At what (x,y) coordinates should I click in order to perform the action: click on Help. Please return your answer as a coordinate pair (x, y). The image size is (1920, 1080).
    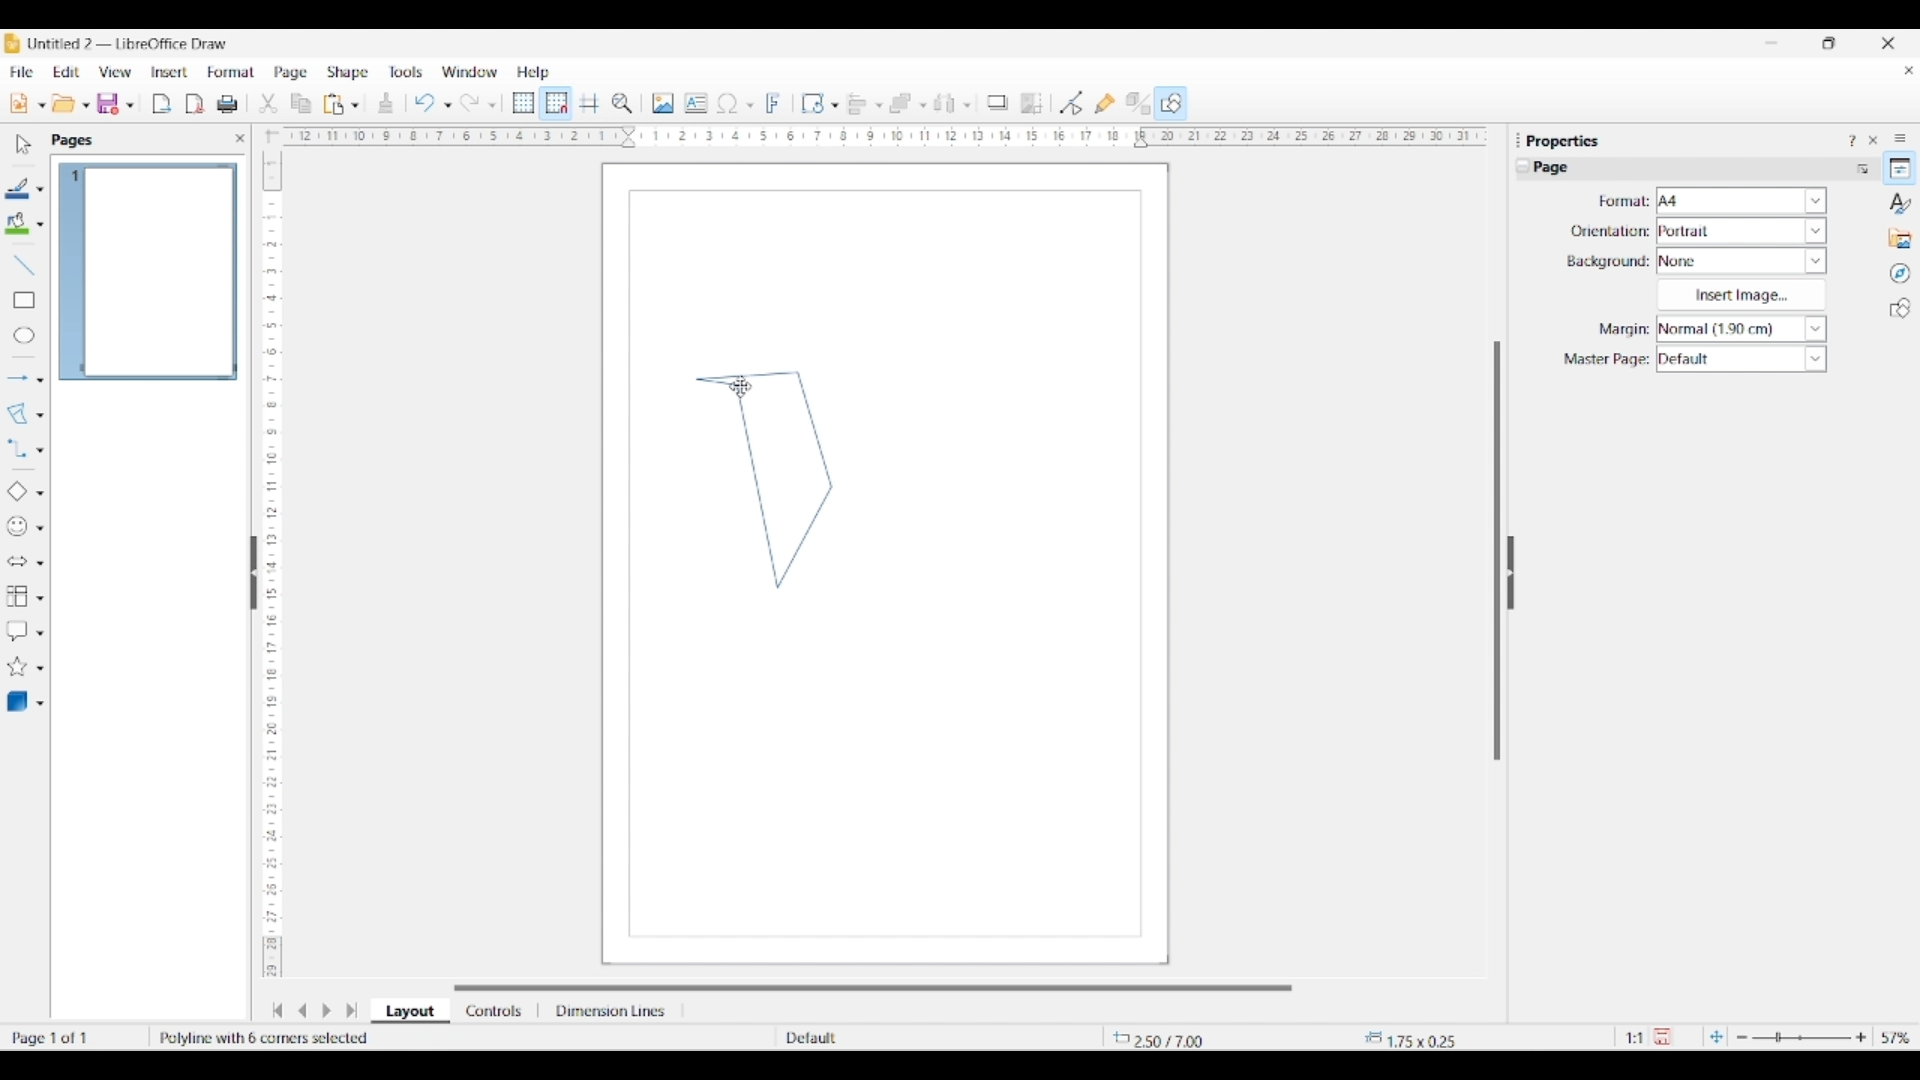
    Looking at the image, I should click on (534, 73).